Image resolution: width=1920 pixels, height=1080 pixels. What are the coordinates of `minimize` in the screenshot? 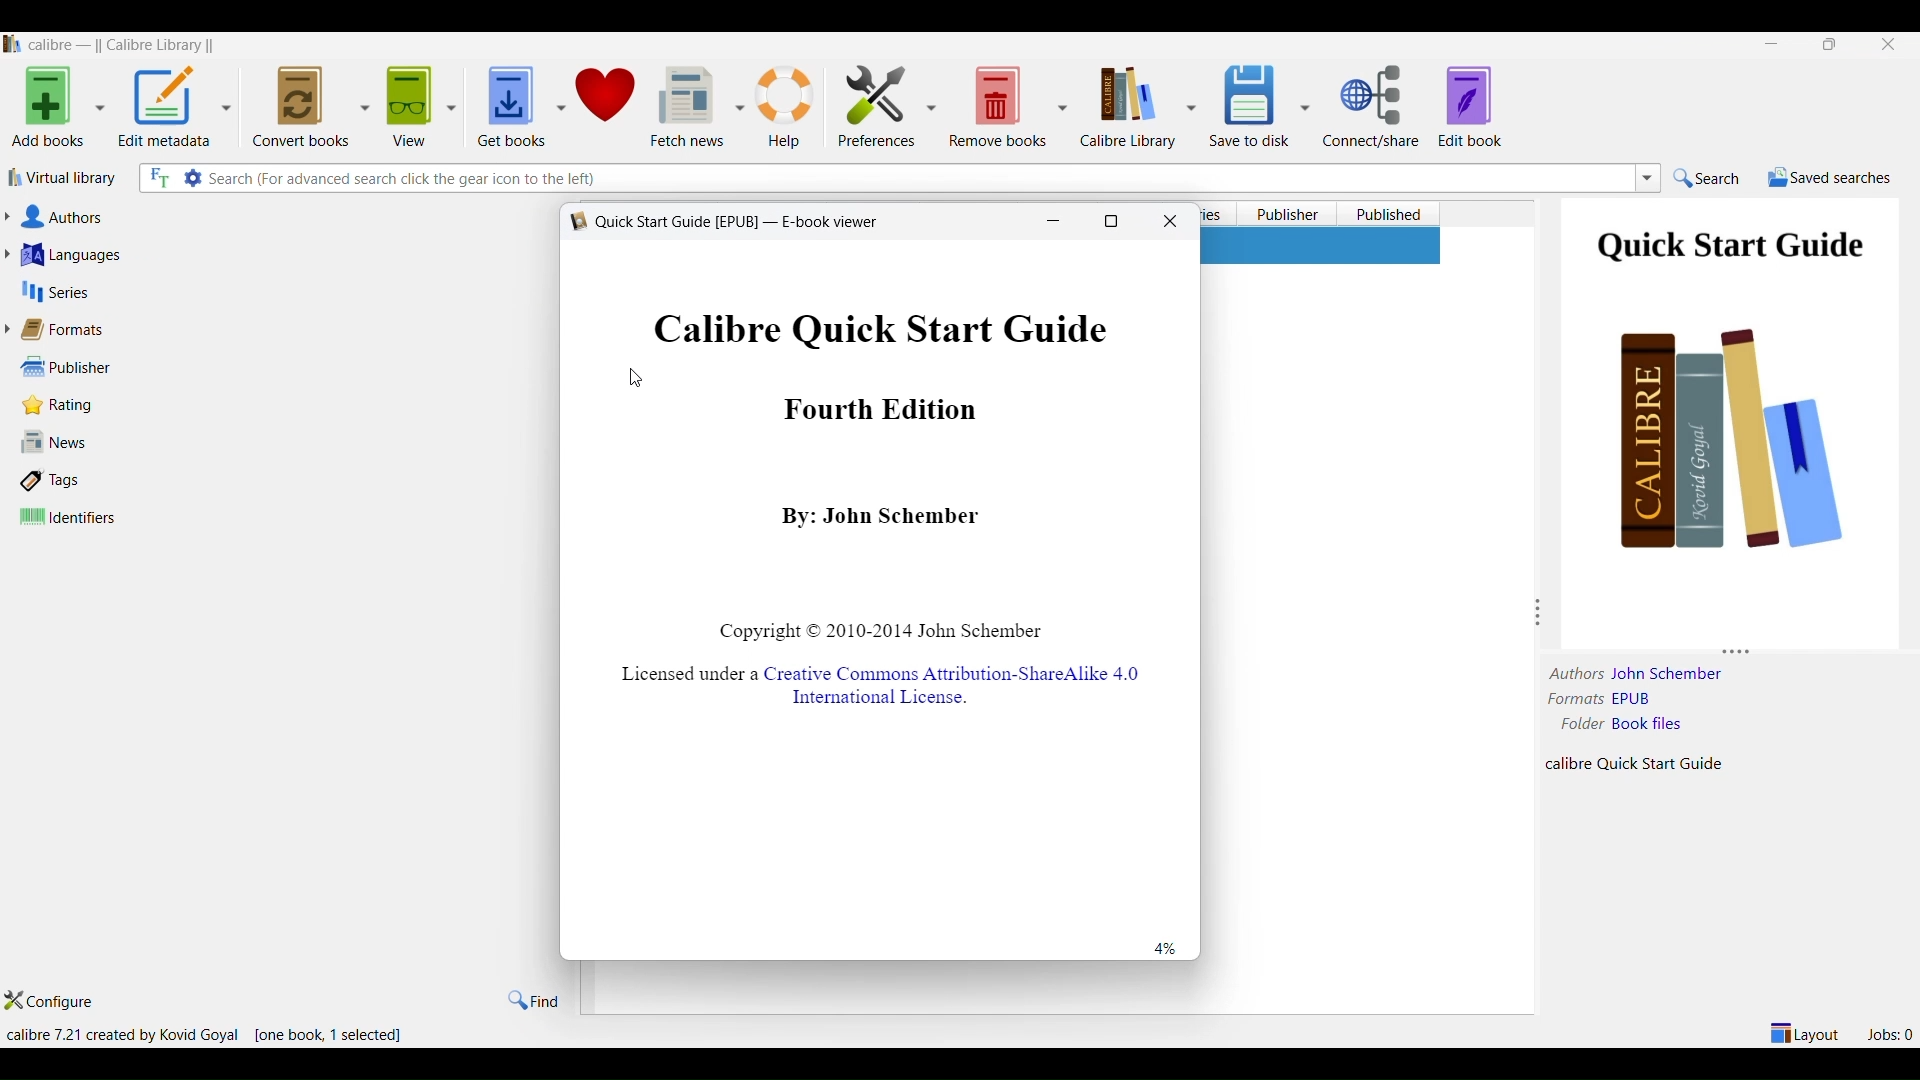 It's located at (1768, 44).